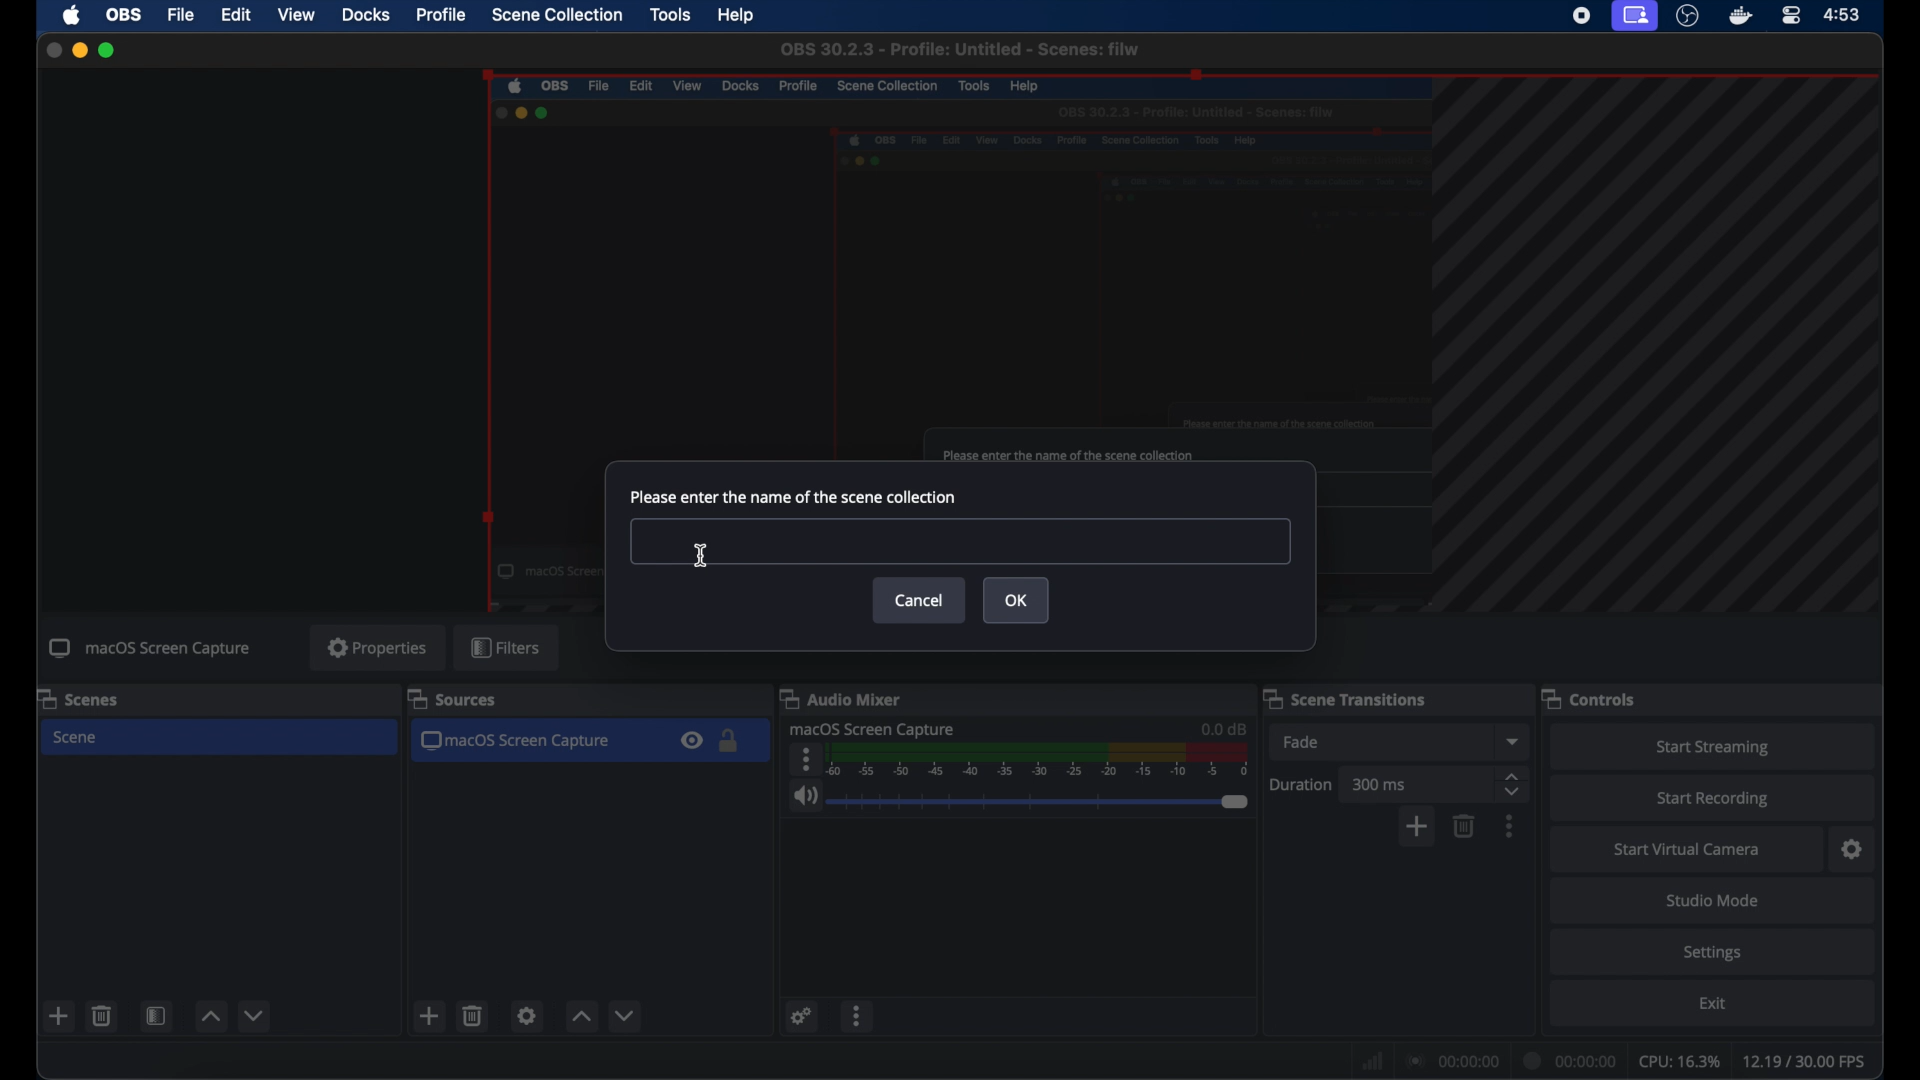  What do you see at coordinates (440, 16) in the screenshot?
I see `profile` at bounding box center [440, 16].